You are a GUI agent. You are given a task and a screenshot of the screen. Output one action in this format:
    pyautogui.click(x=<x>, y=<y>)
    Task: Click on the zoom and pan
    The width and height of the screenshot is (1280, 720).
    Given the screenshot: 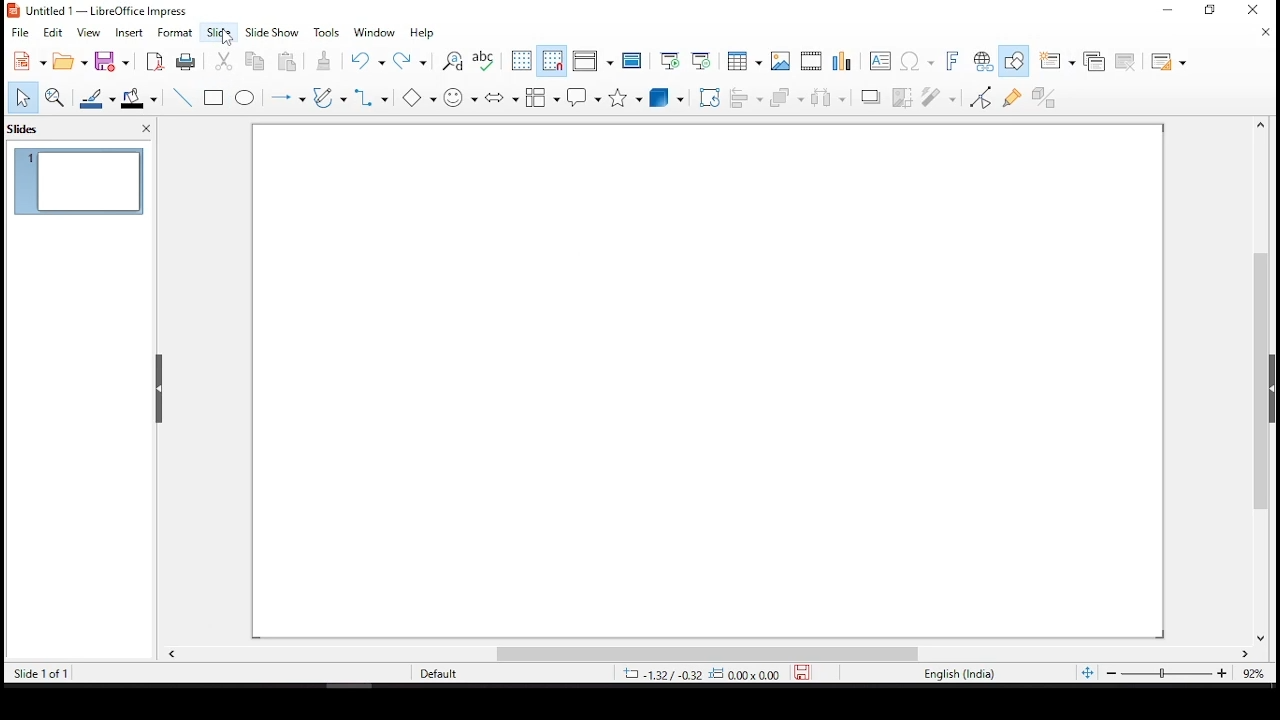 What is the action you would take?
    pyautogui.click(x=58, y=98)
    